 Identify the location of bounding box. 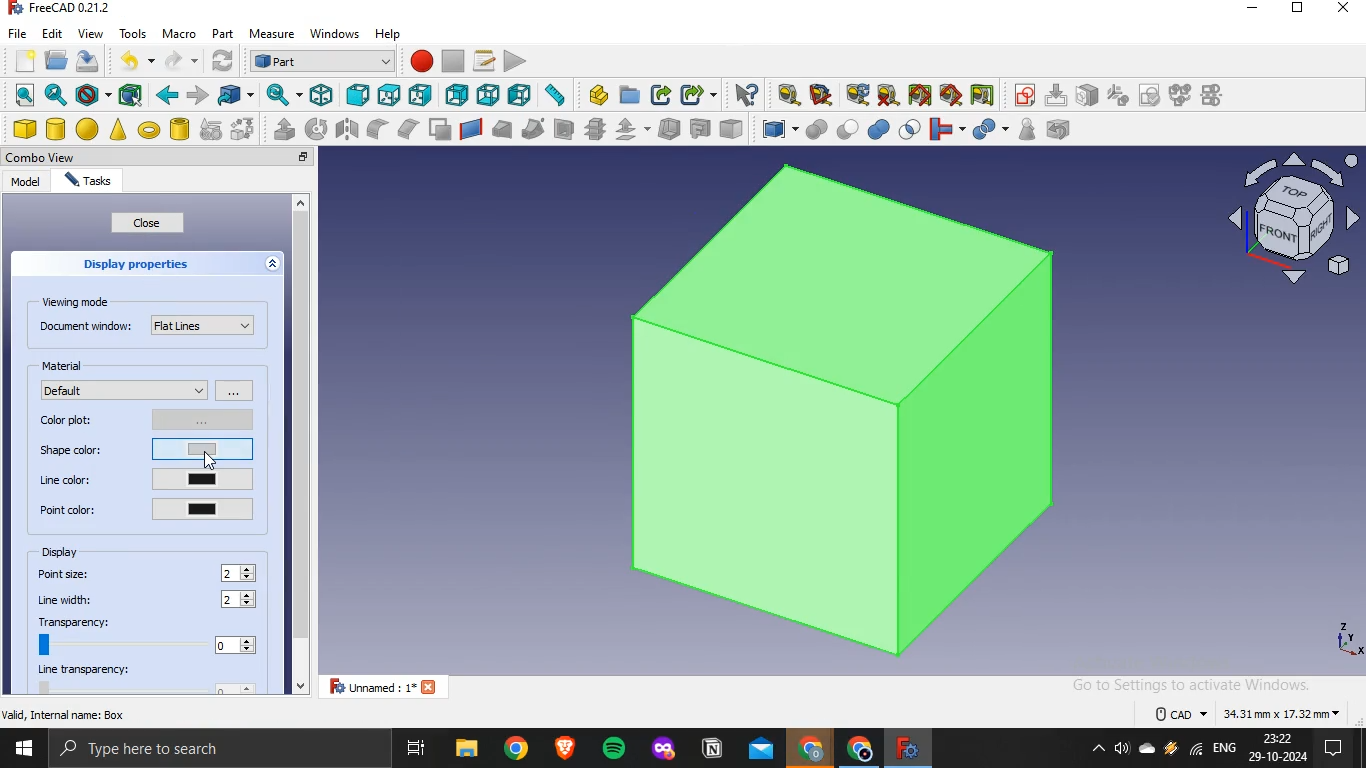
(131, 95).